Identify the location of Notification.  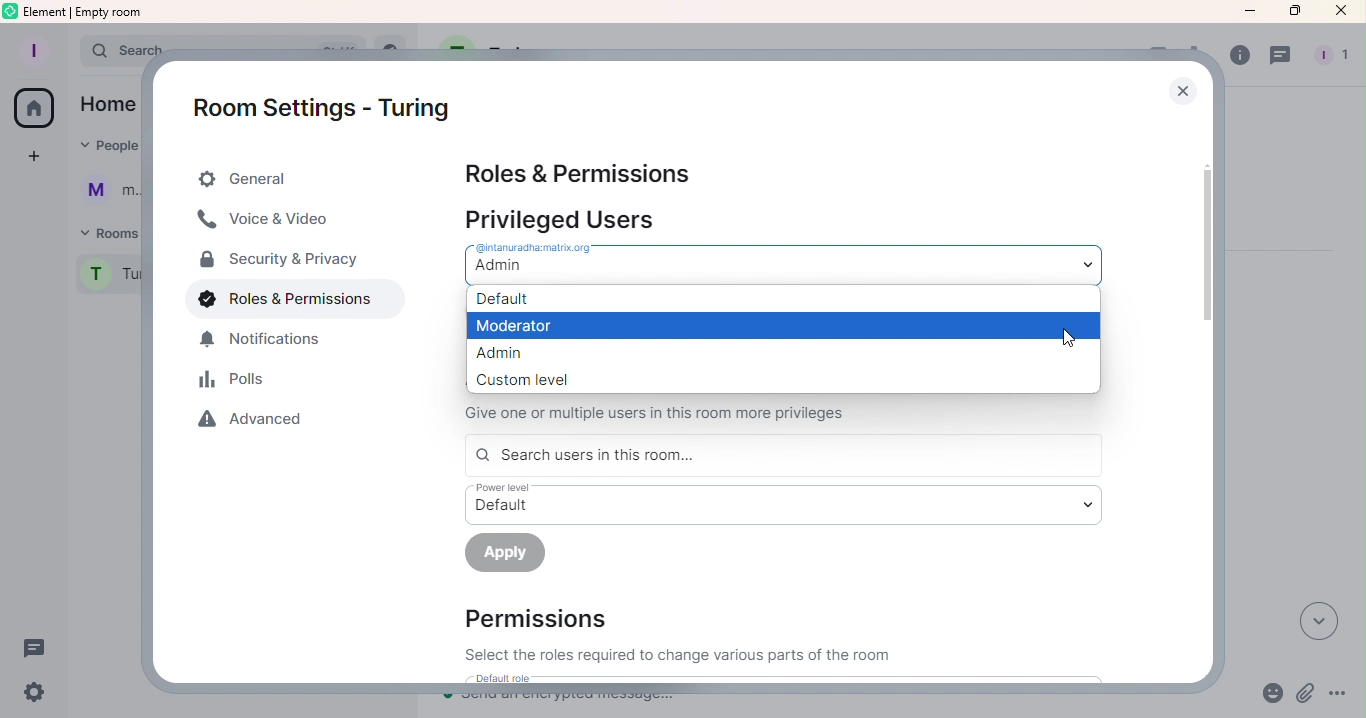
(261, 339).